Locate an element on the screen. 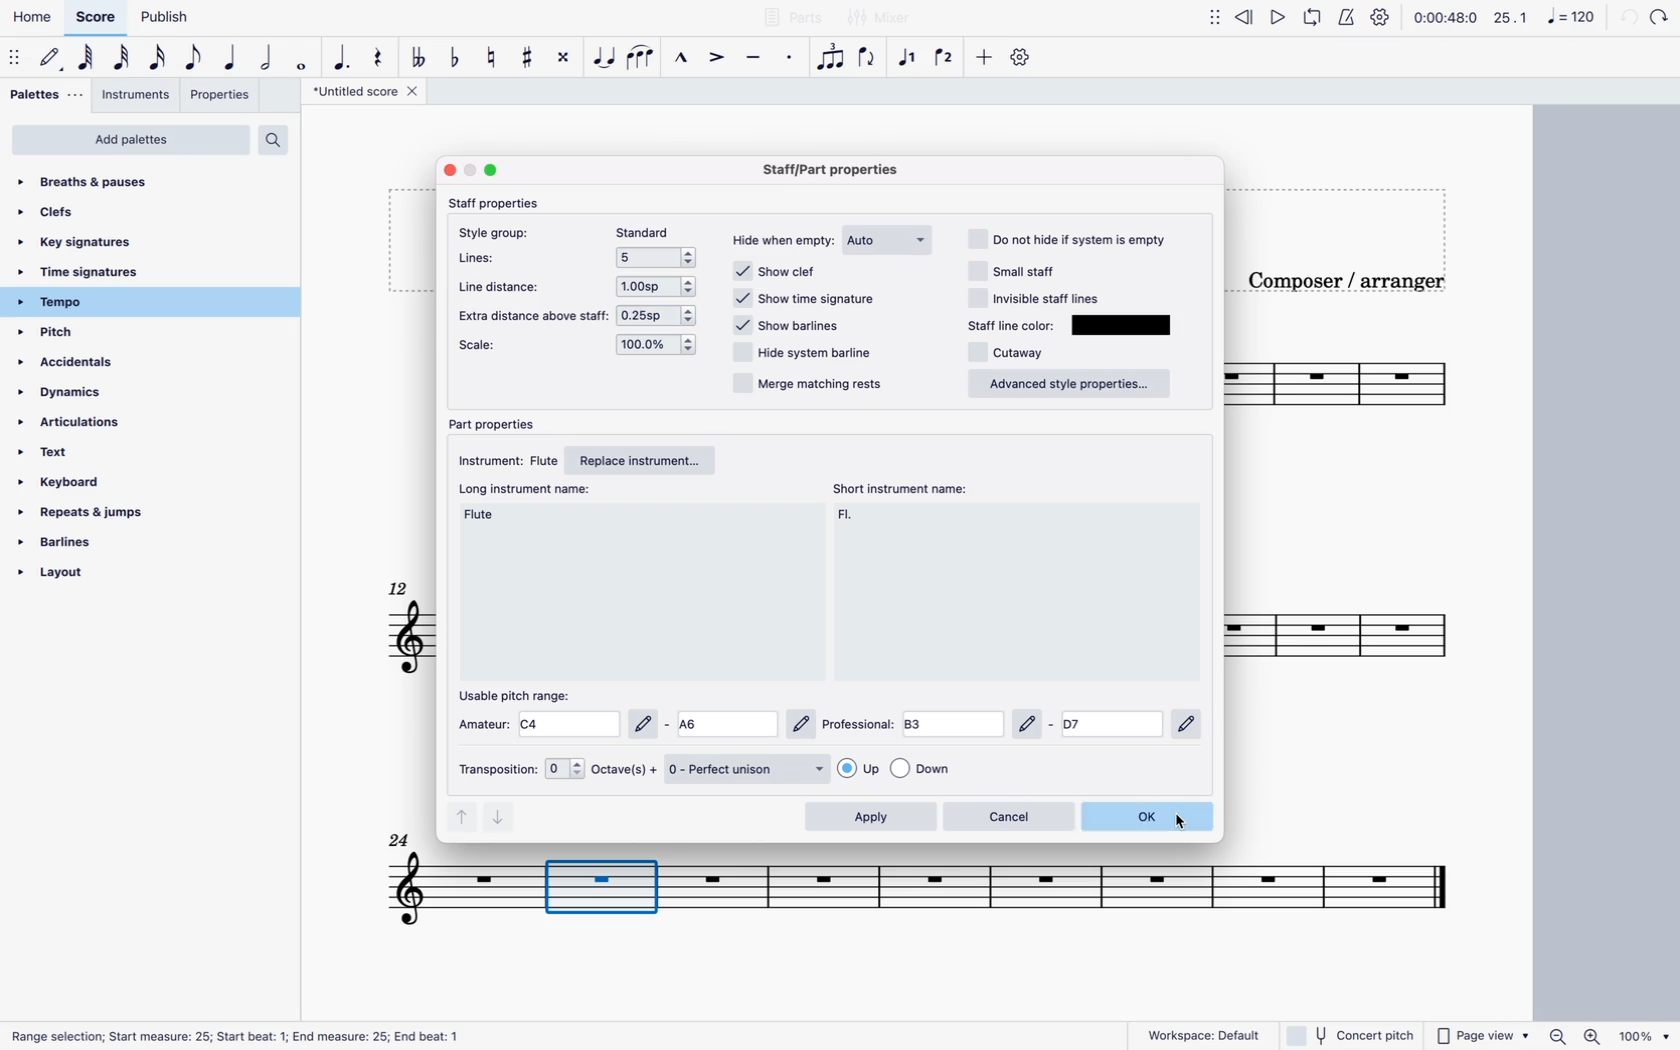  options is located at coordinates (663, 346).